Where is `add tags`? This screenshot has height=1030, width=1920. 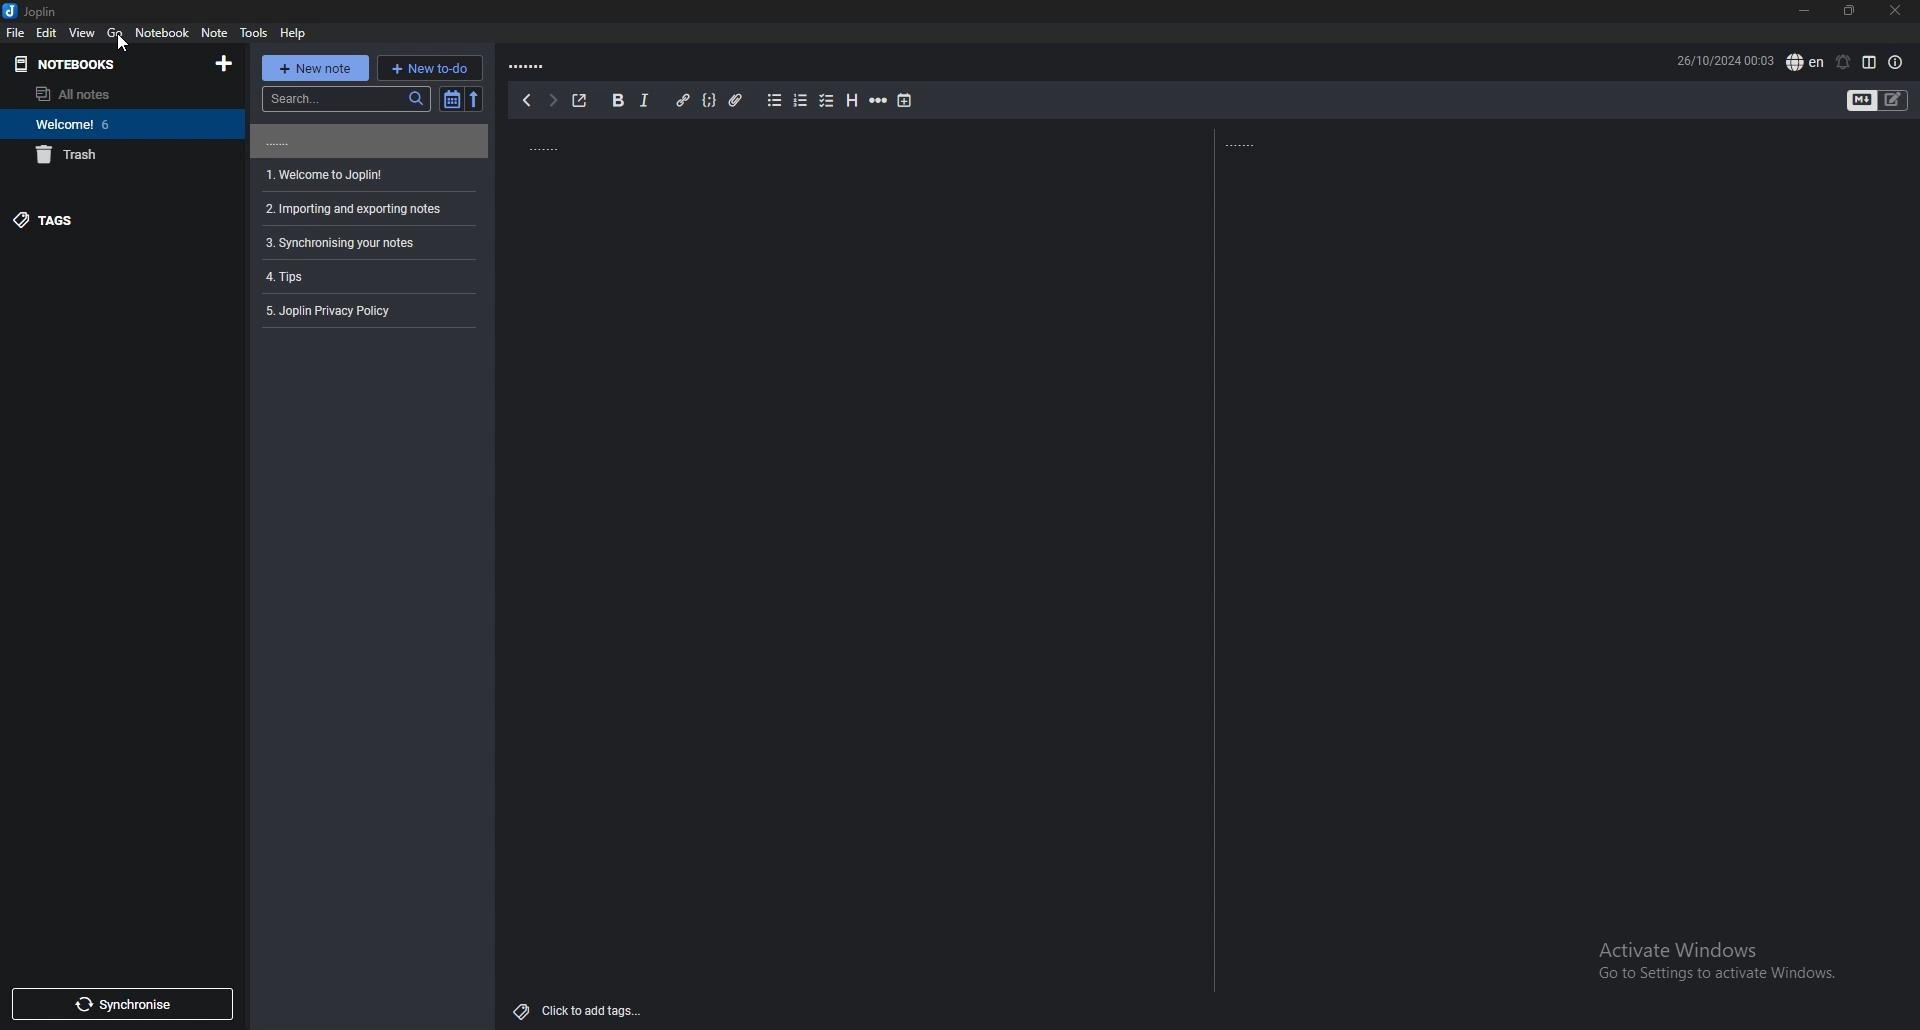 add tags is located at coordinates (578, 1013).